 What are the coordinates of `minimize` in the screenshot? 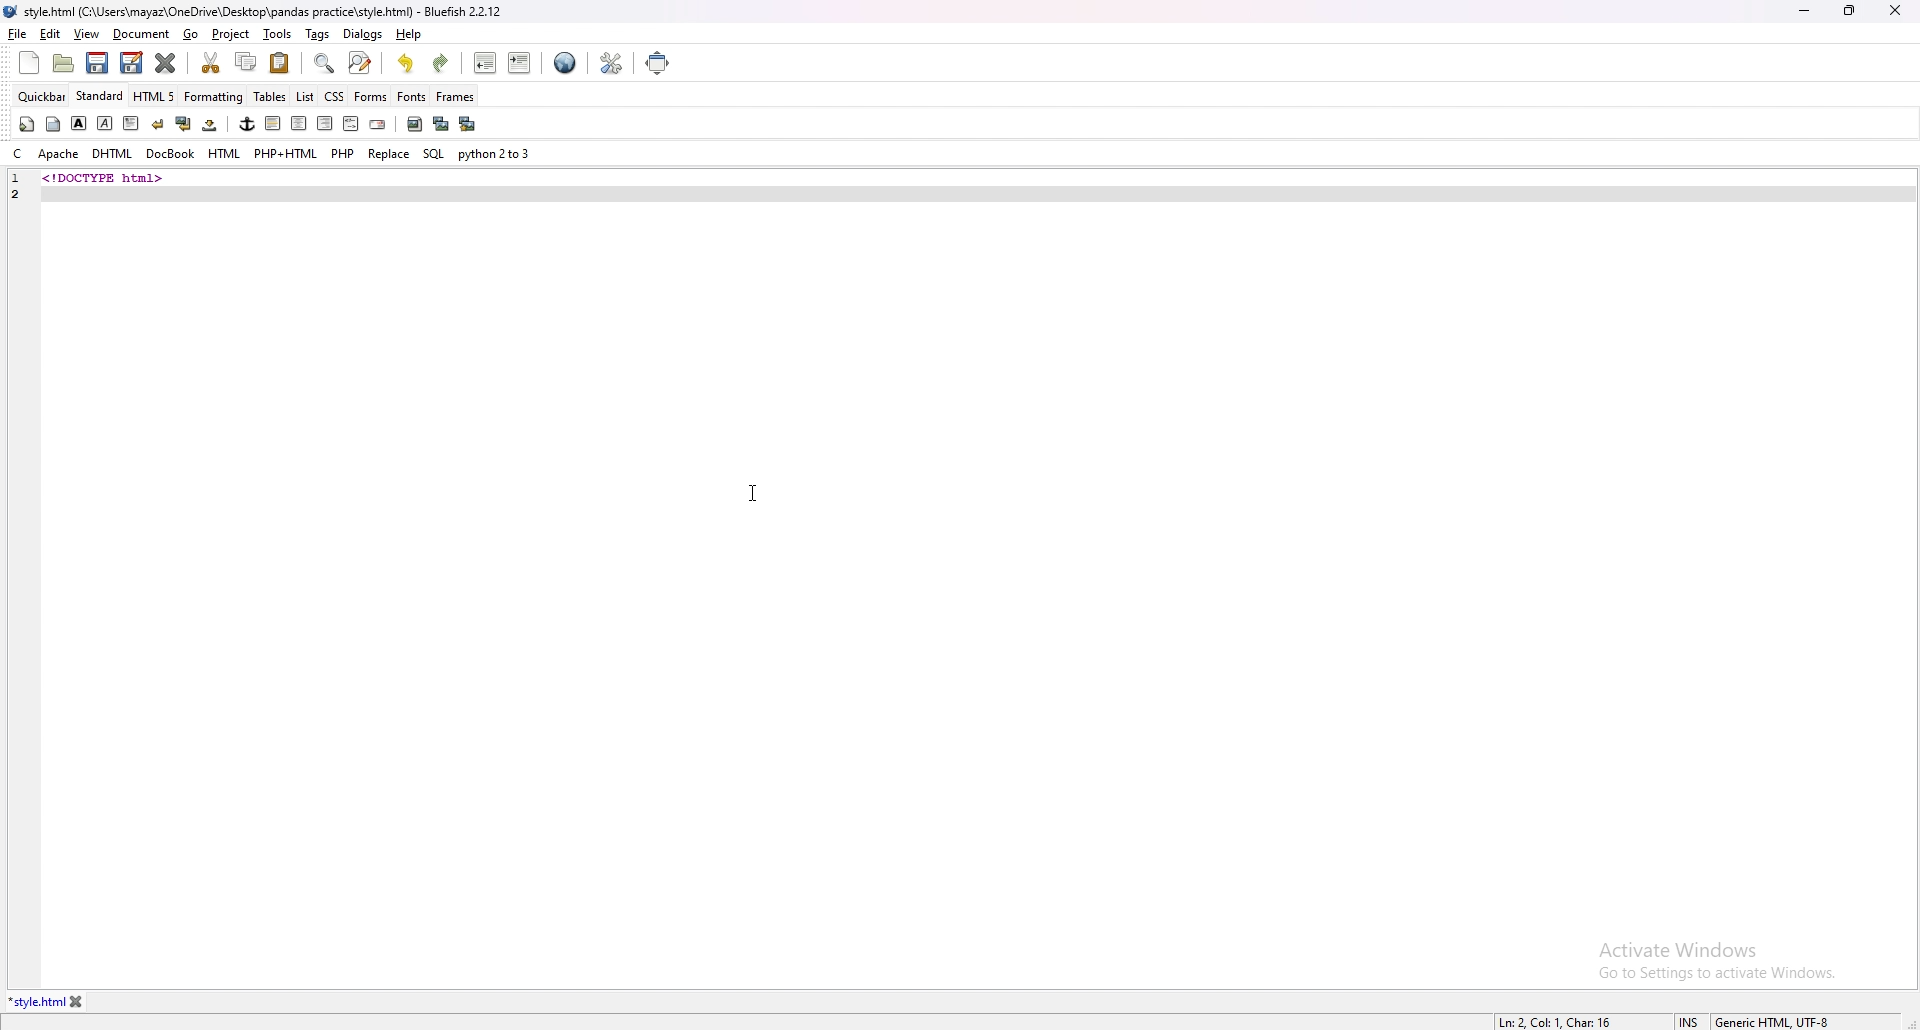 It's located at (1804, 12).